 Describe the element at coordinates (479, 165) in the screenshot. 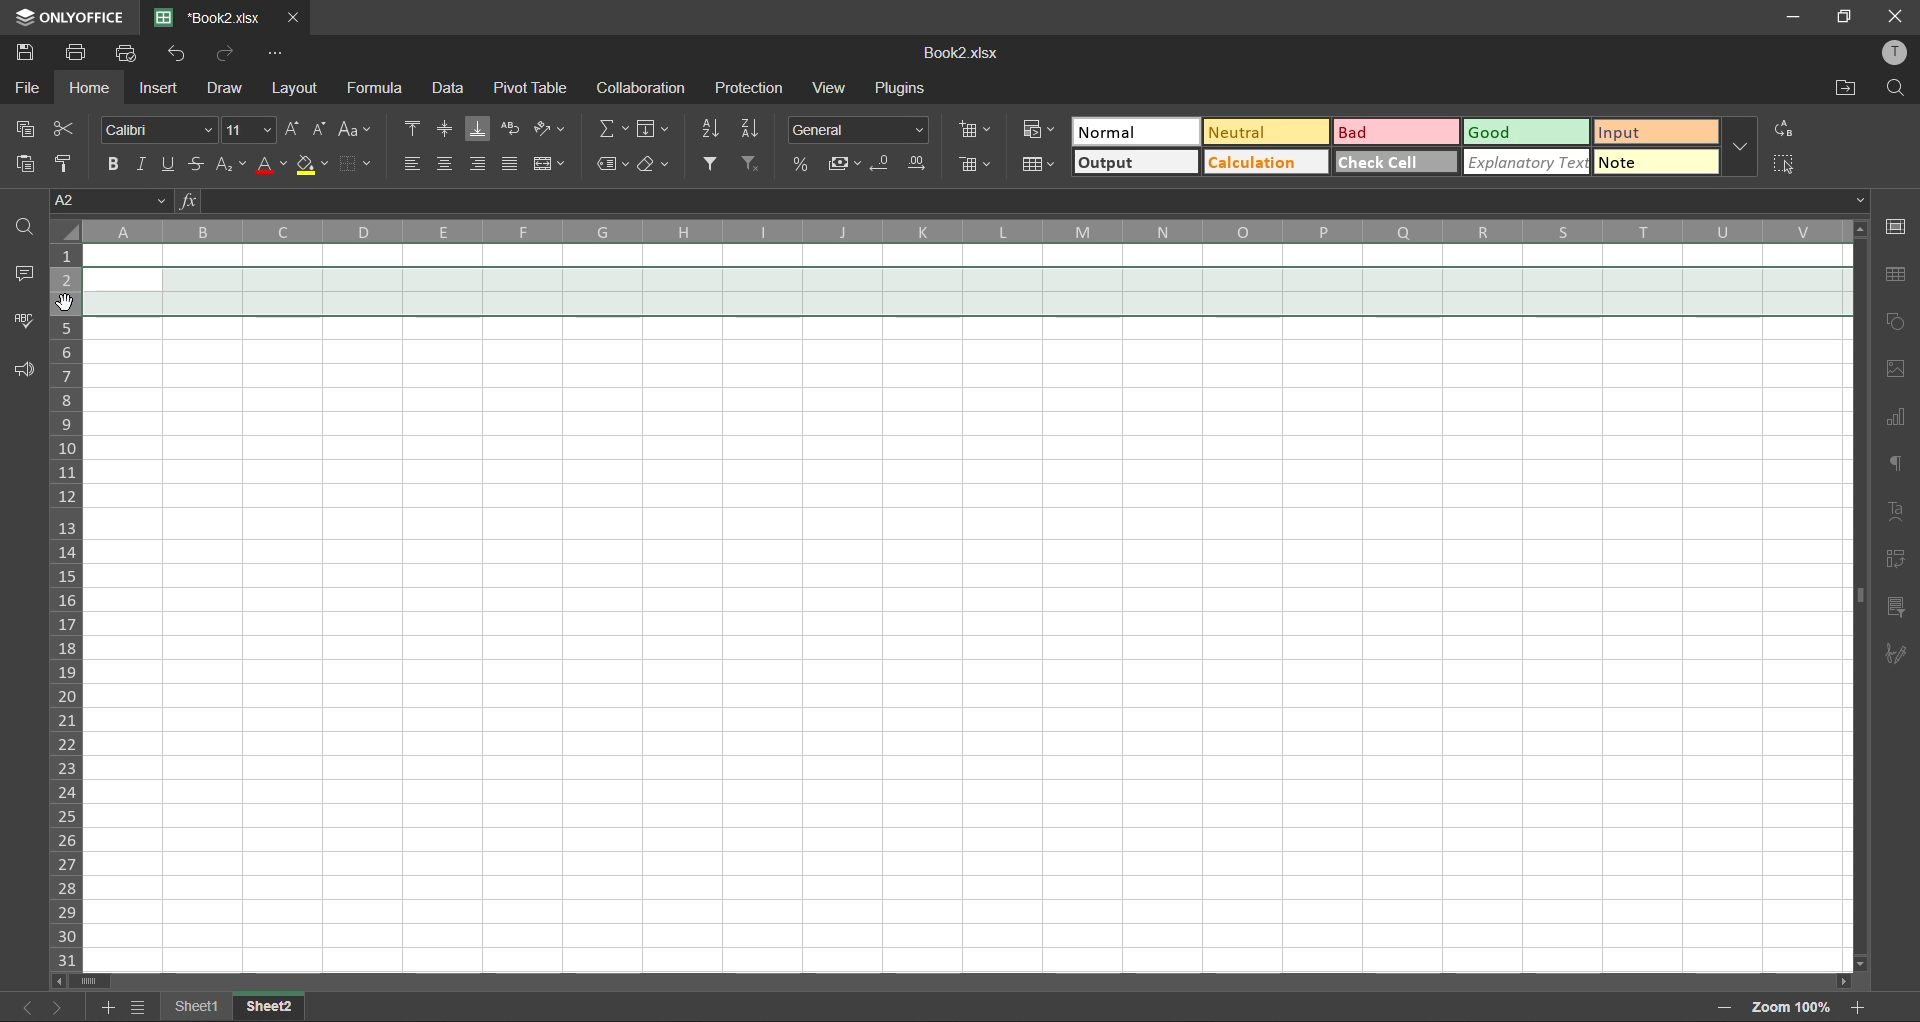

I see `align right` at that location.